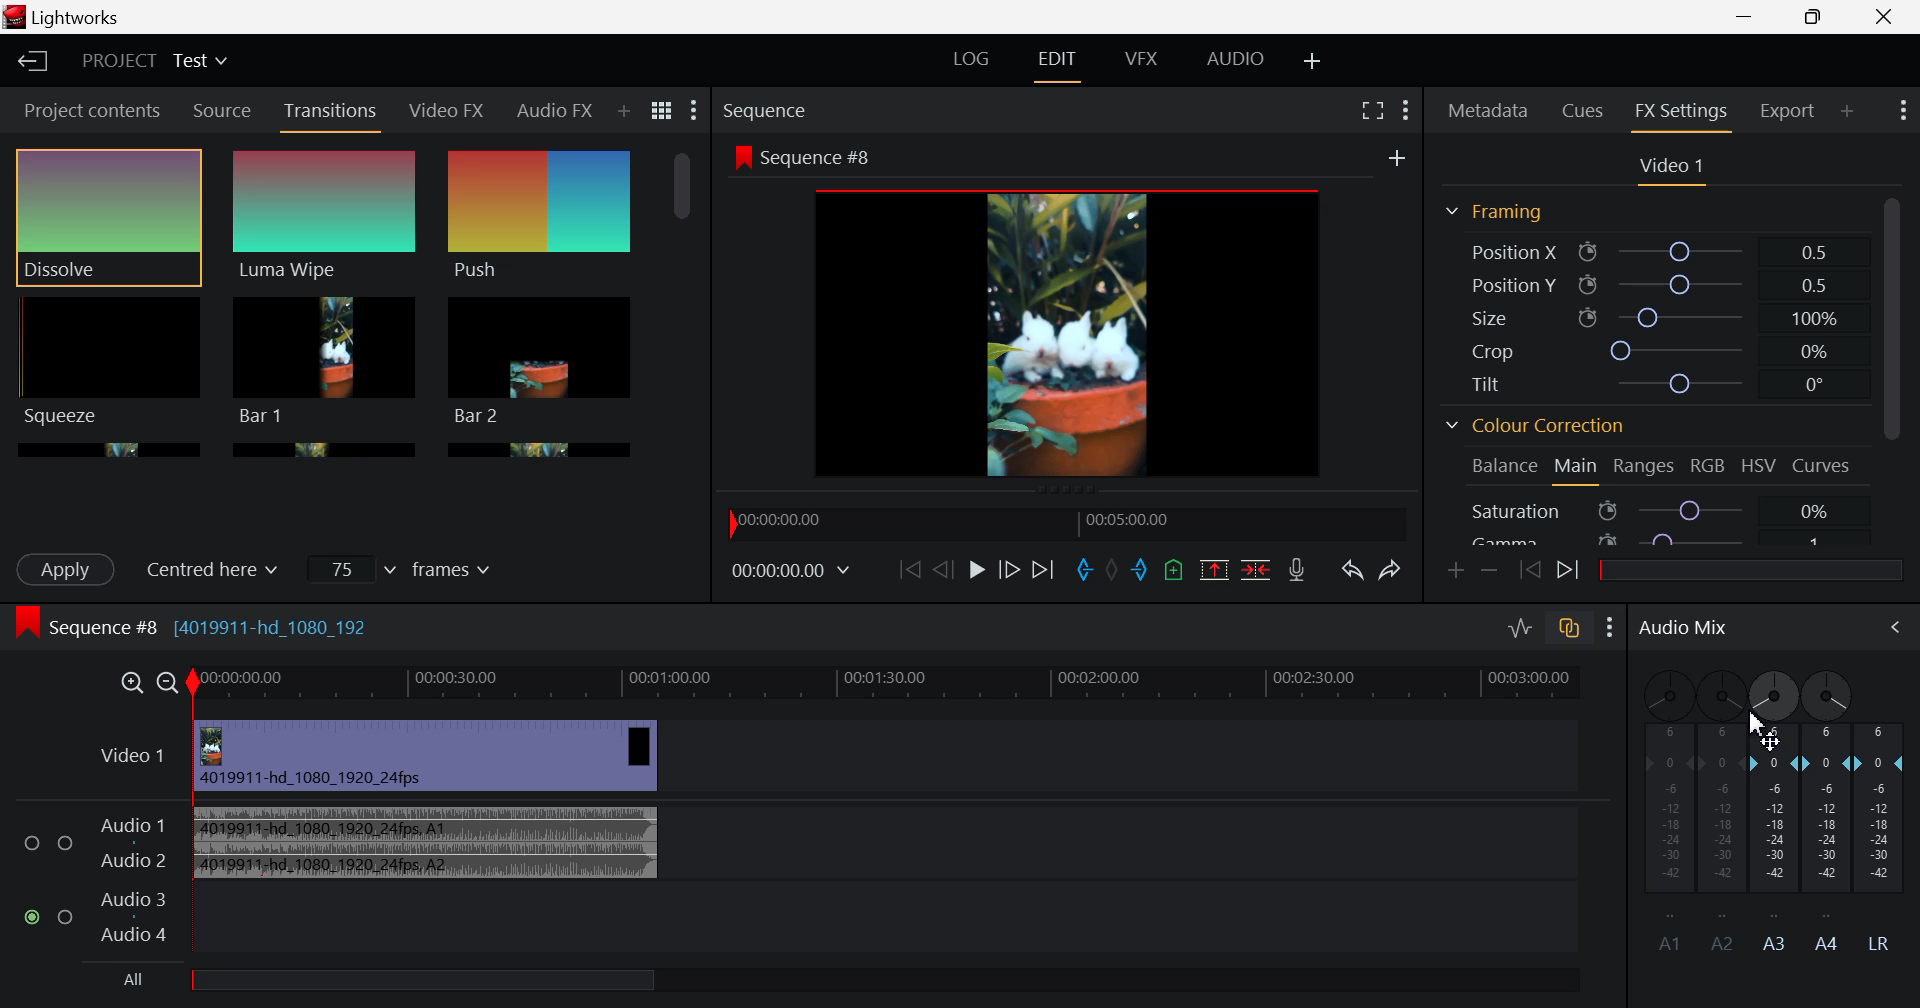 This screenshot has height=1008, width=1920. What do you see at coordinates (404, 568) in the screenshot?
I see `Frames Input` at bounding box center [404, 568].